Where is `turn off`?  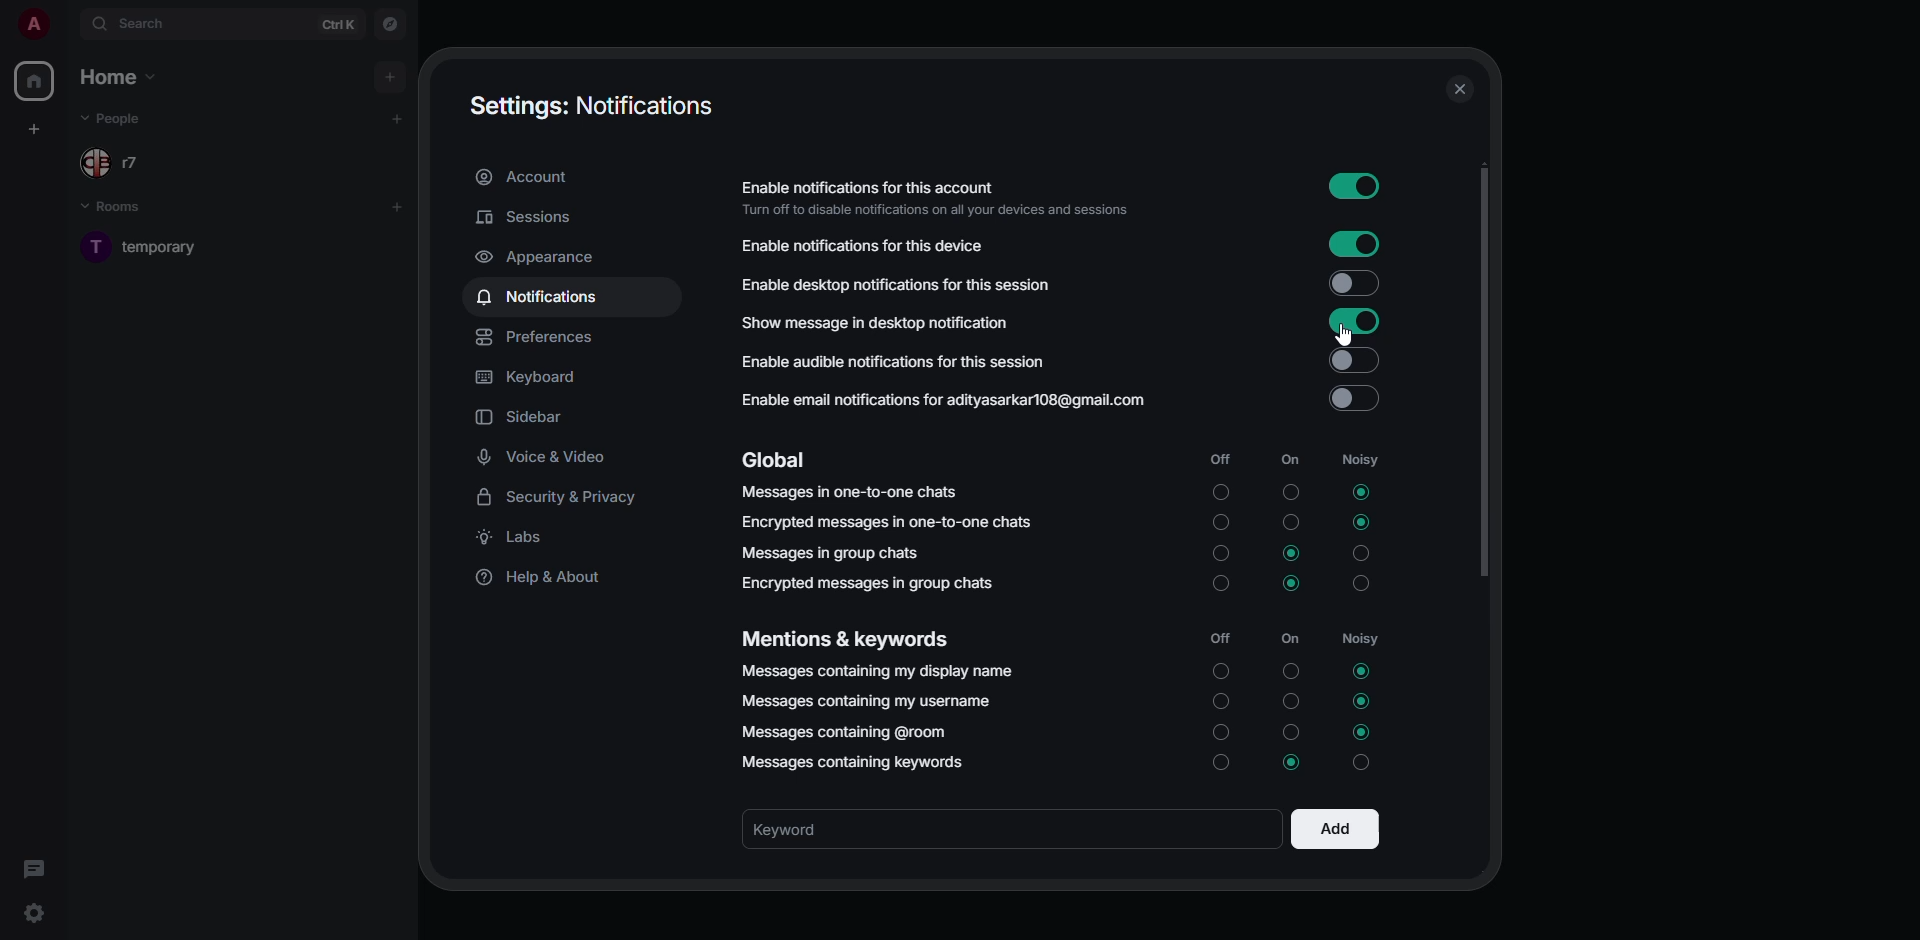 turn off is located at coordinates (1294, 700).